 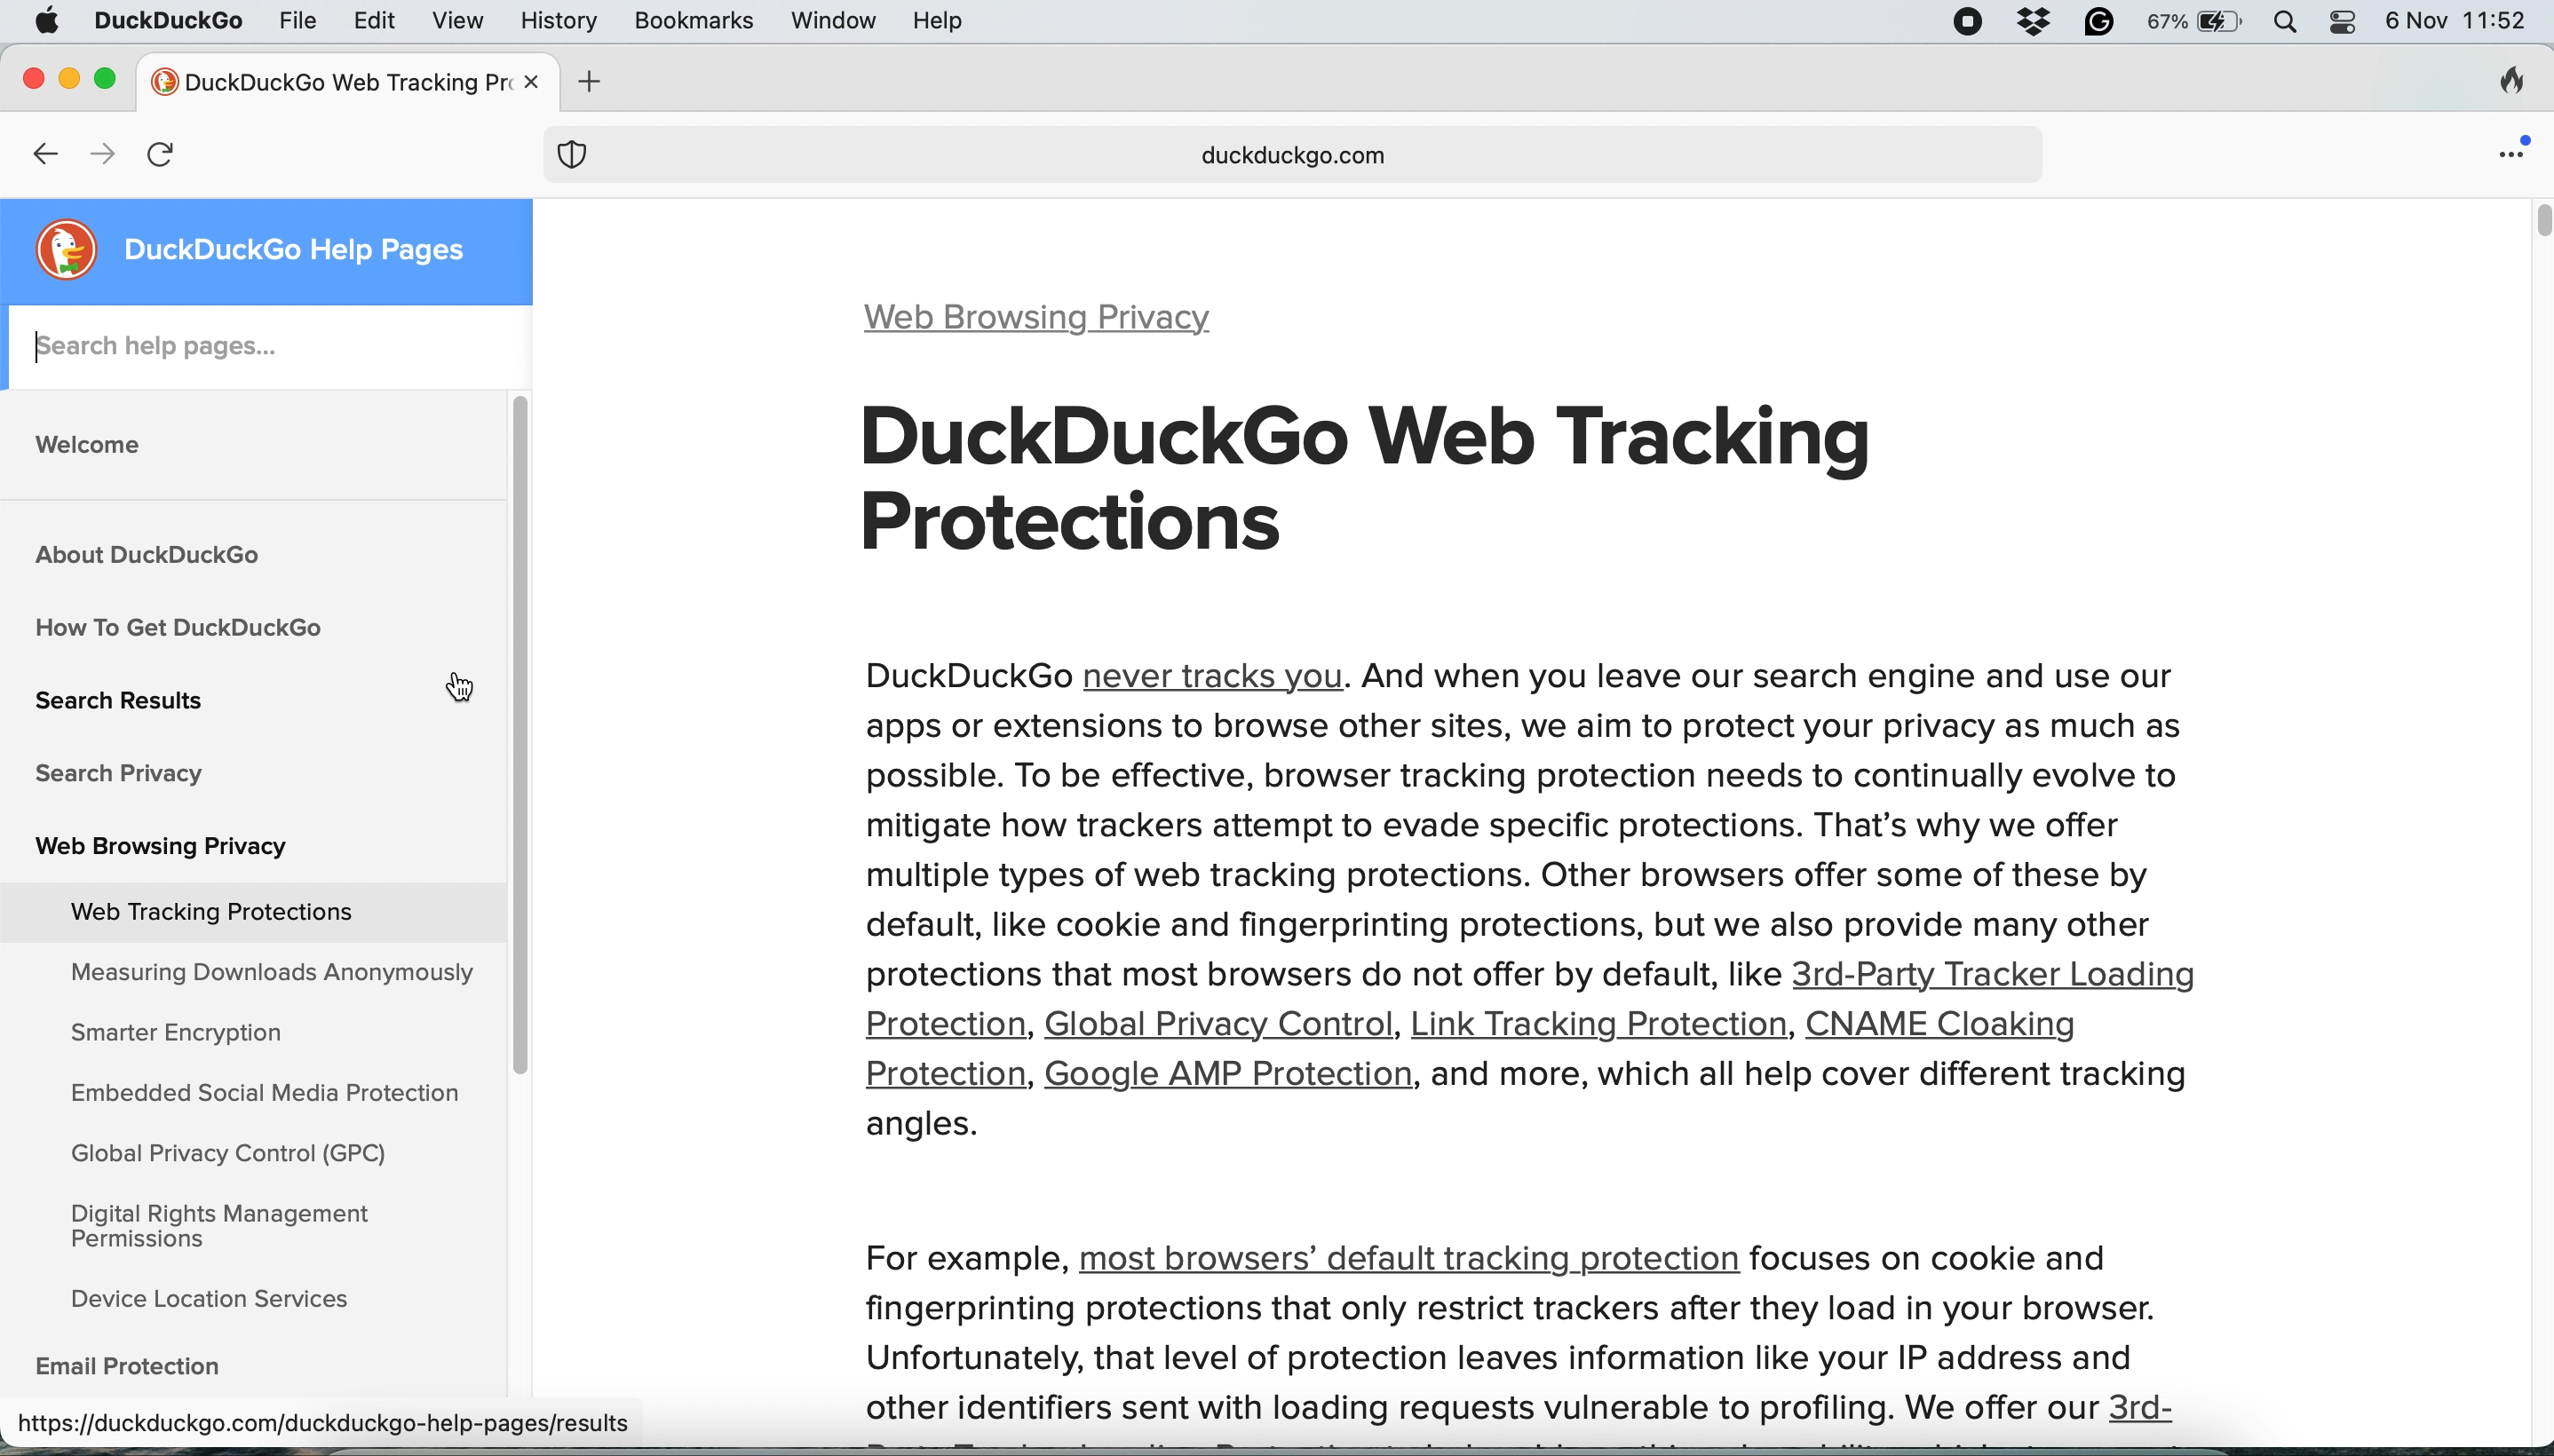 What do you see at coordinates (2101, 24) in the screenshot?
I see `grammarly` at bounding box center [2101, 24].